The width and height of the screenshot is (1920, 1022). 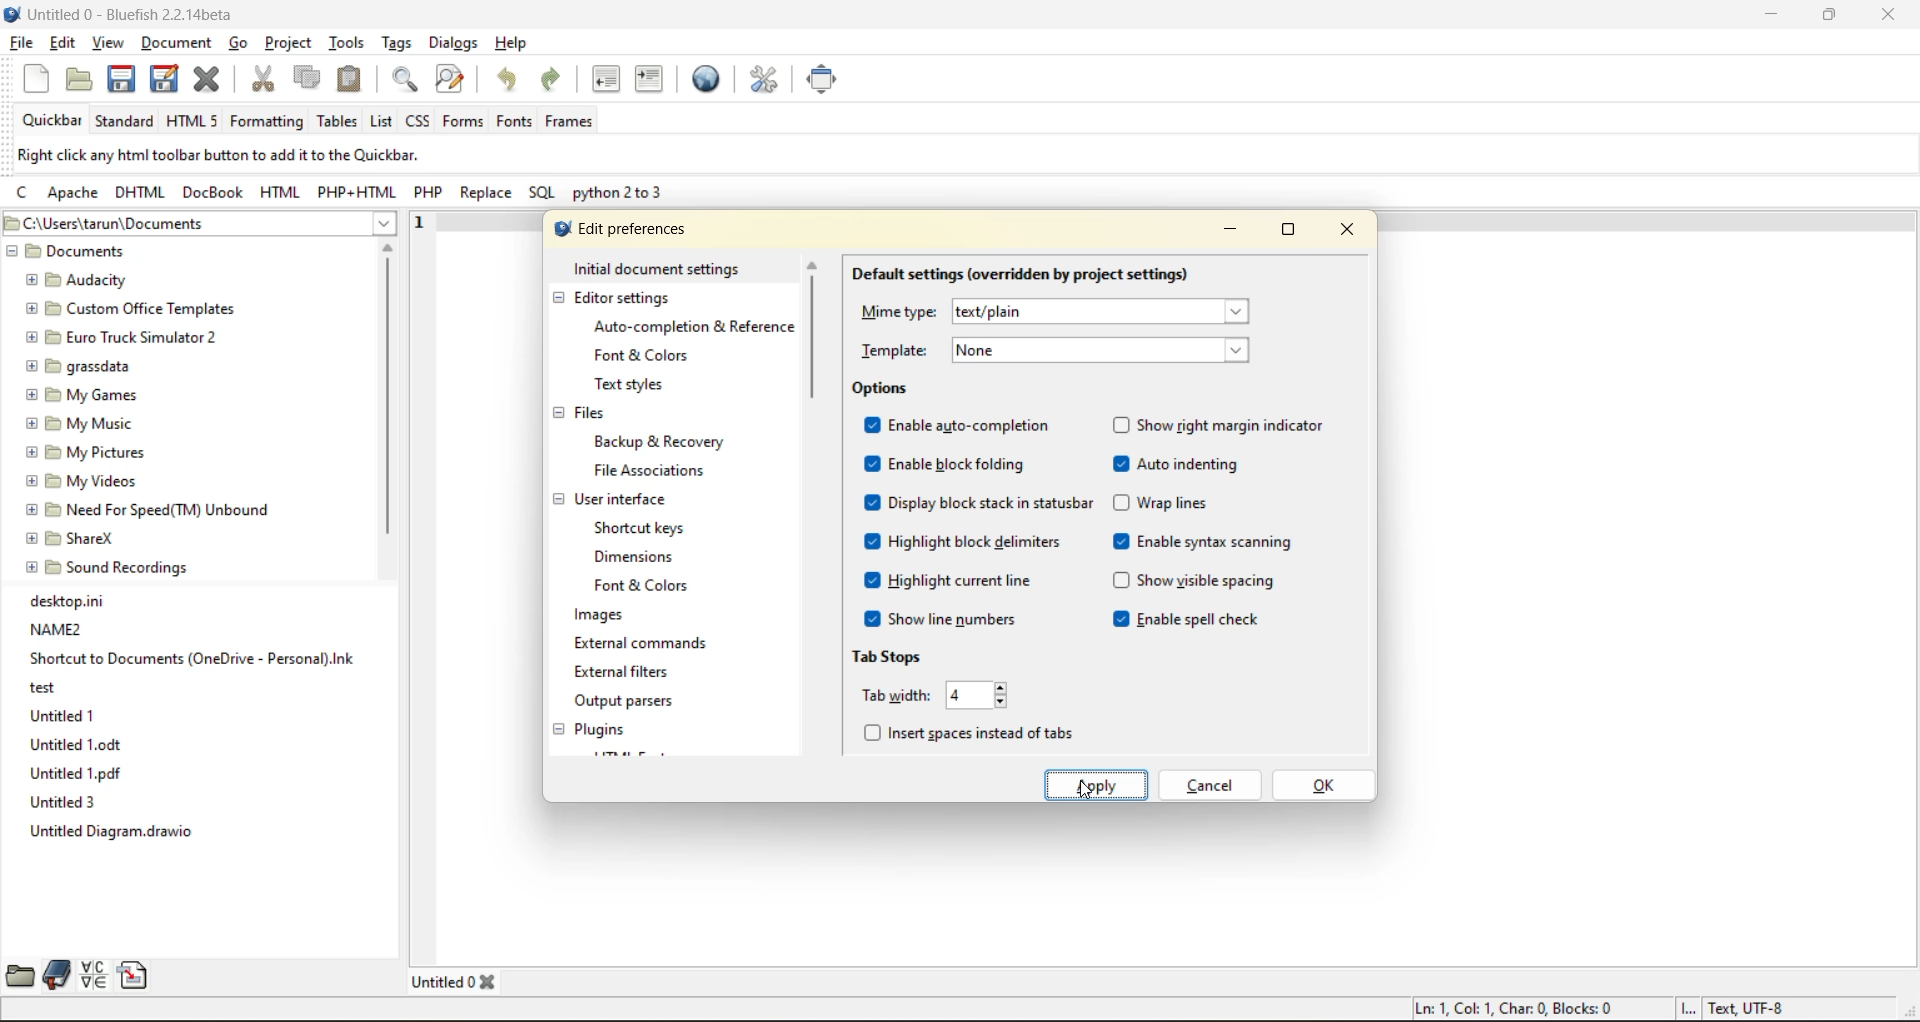 What do you see at coordinates (1285, 234) in the screenshot?
I see `maximize` at bounding box center [1285, 234].